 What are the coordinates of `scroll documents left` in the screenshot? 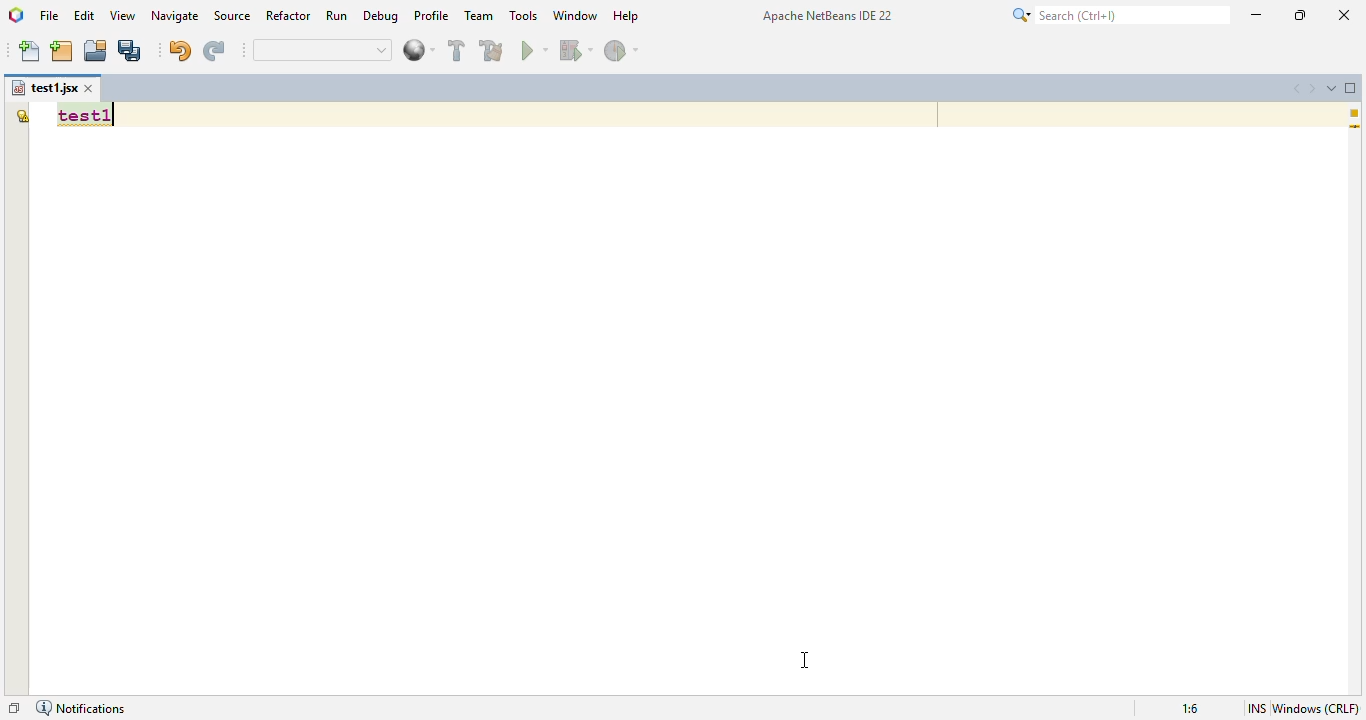 It's located at (1294, 89).